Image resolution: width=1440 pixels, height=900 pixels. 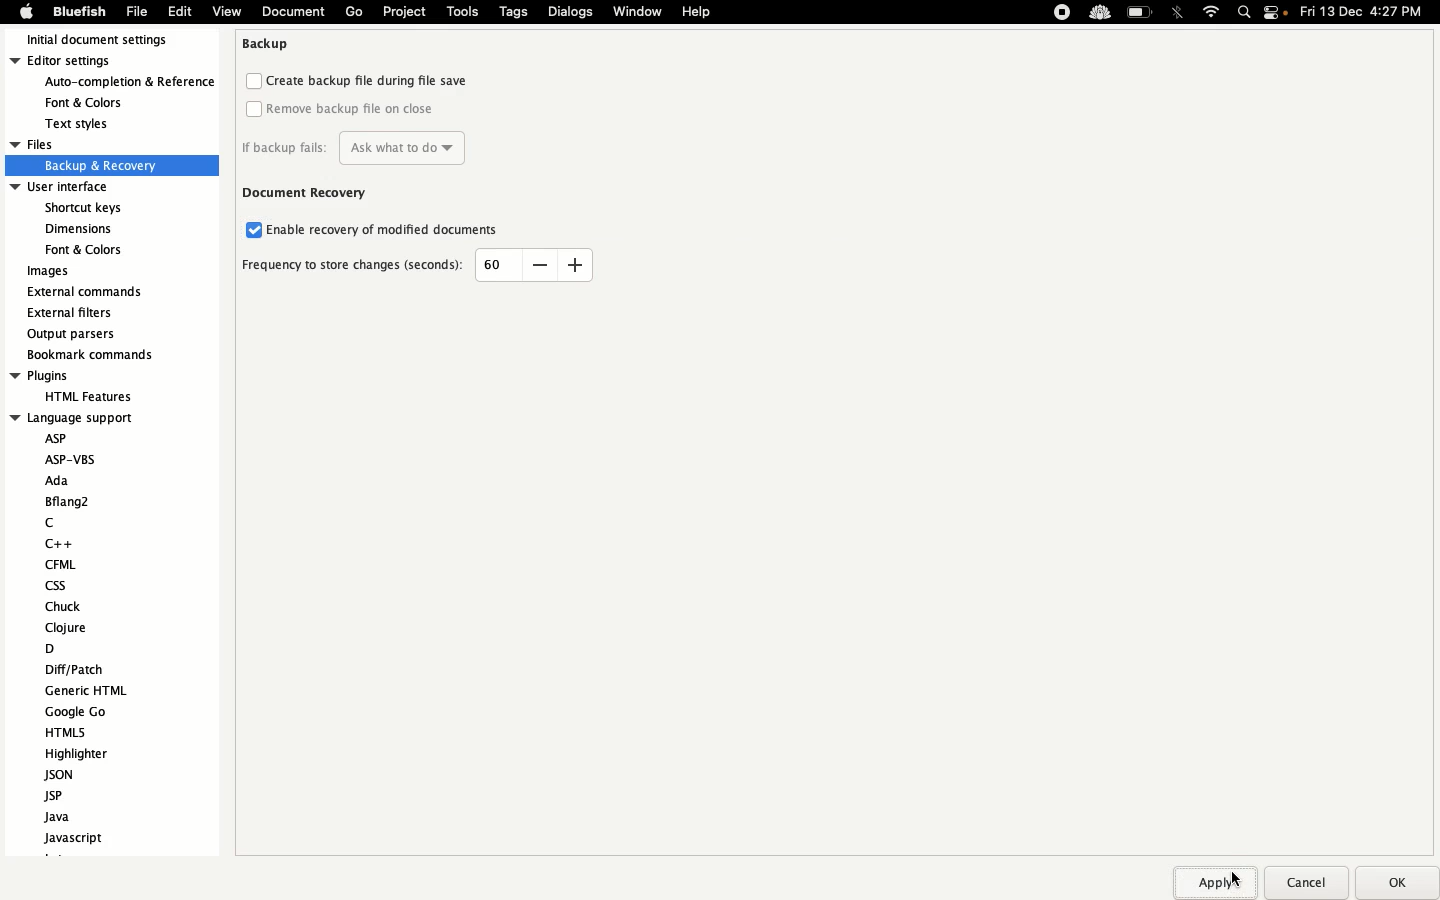 What do you see at coordinates (22, 13) in the screenshot?
I see `Apple logo` at bounding box center [22, 13].